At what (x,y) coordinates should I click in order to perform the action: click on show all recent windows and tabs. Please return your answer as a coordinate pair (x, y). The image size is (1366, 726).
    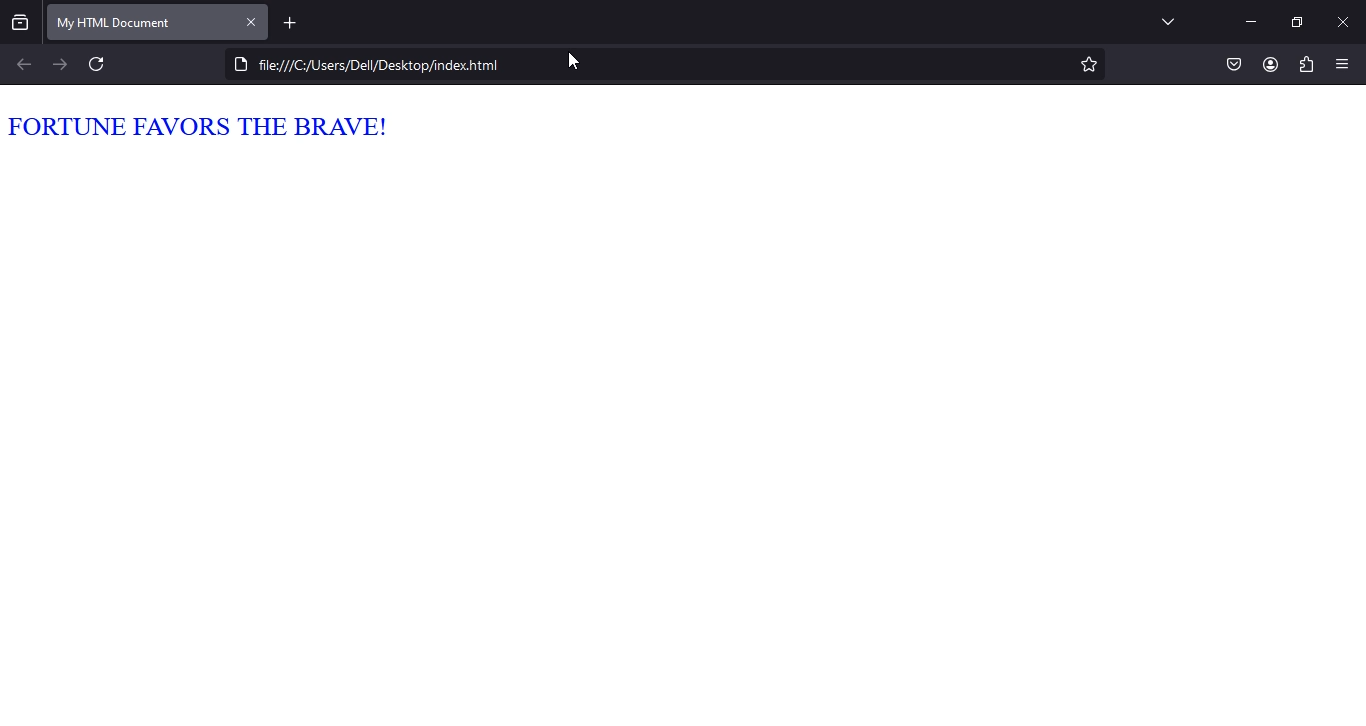
    Looking at the image, I should click on (23, 25).